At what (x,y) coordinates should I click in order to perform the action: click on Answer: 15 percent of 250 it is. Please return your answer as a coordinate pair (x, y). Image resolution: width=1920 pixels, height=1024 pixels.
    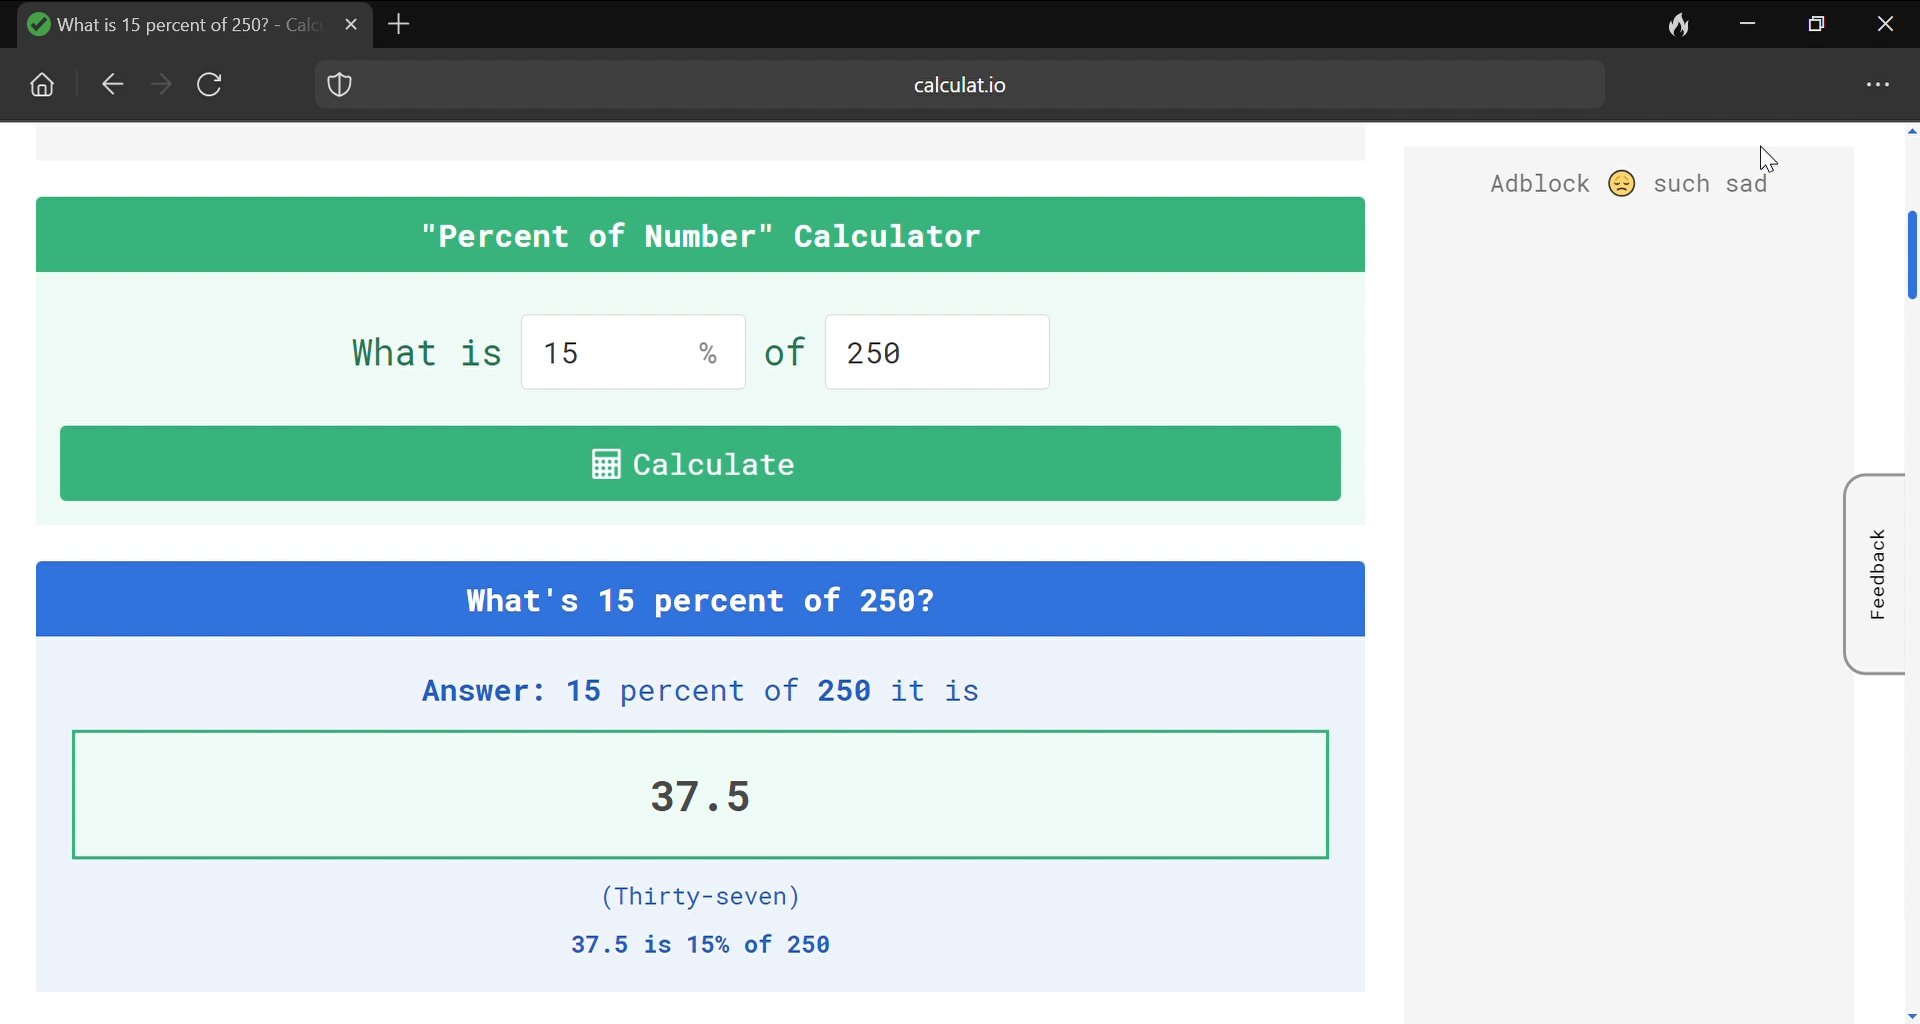
    Looking at the image, I should click on (690, 696).